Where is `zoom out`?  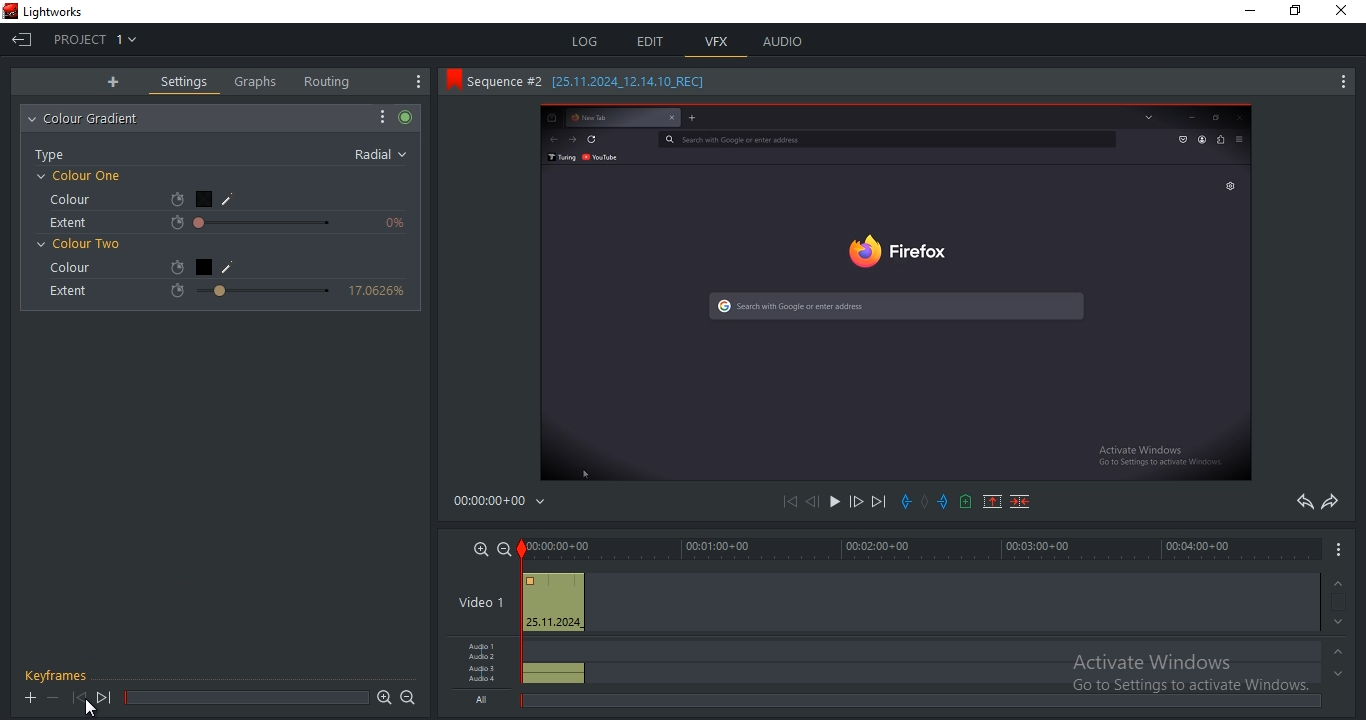
zoom out is located at coordinates (410, 698).